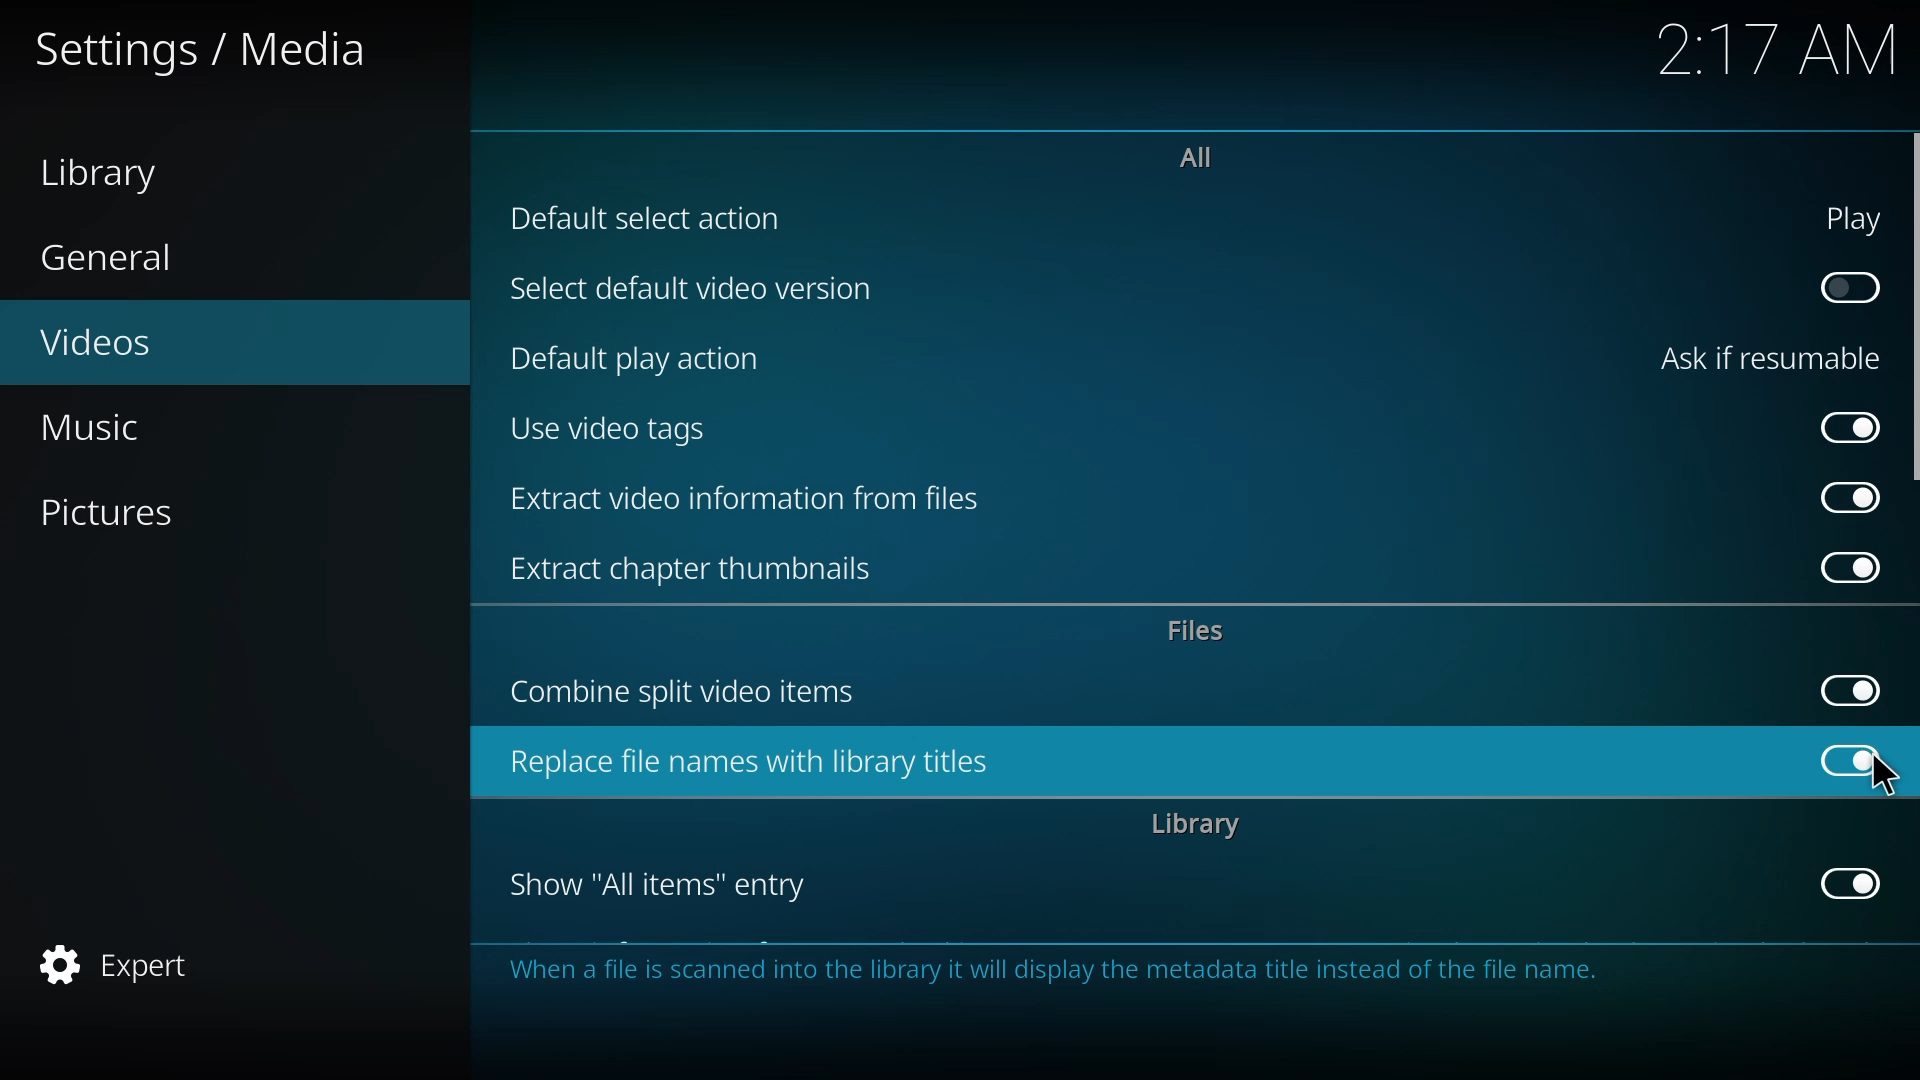 The height and width of the screenshot is (1080, 1920). I want to click on combine split video items, so click(696, 693).